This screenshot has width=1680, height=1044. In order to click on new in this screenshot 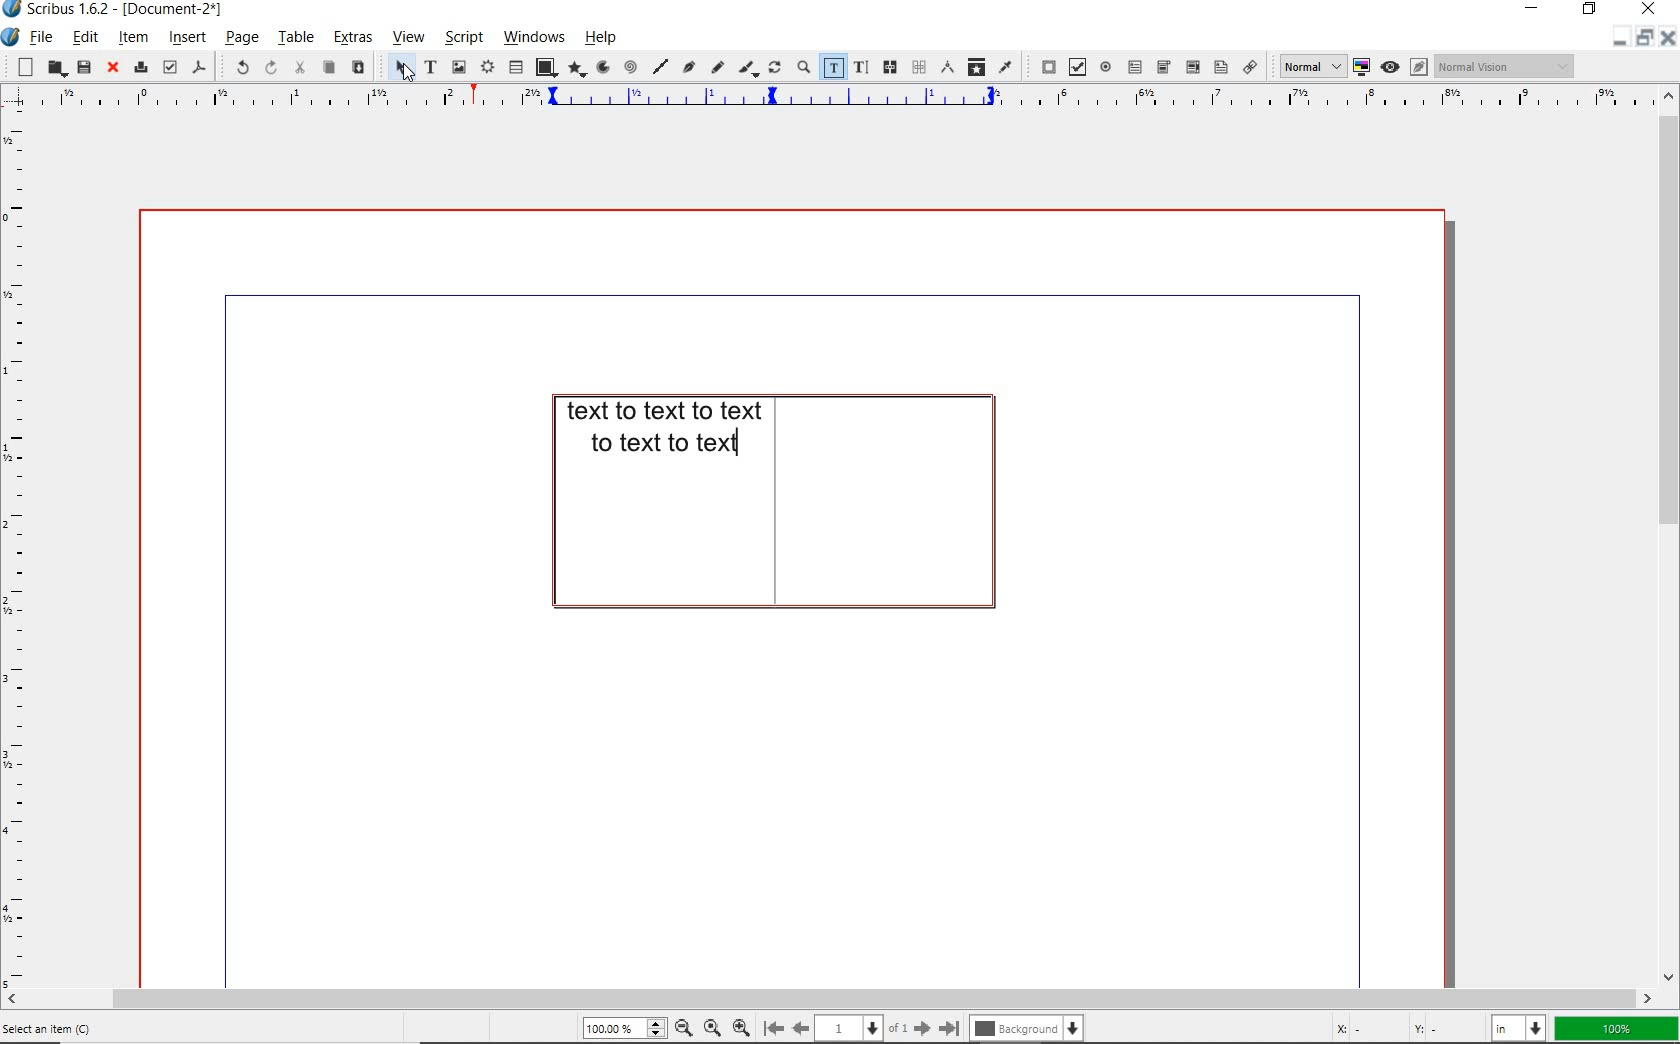, I will do `click(22, 67)`.